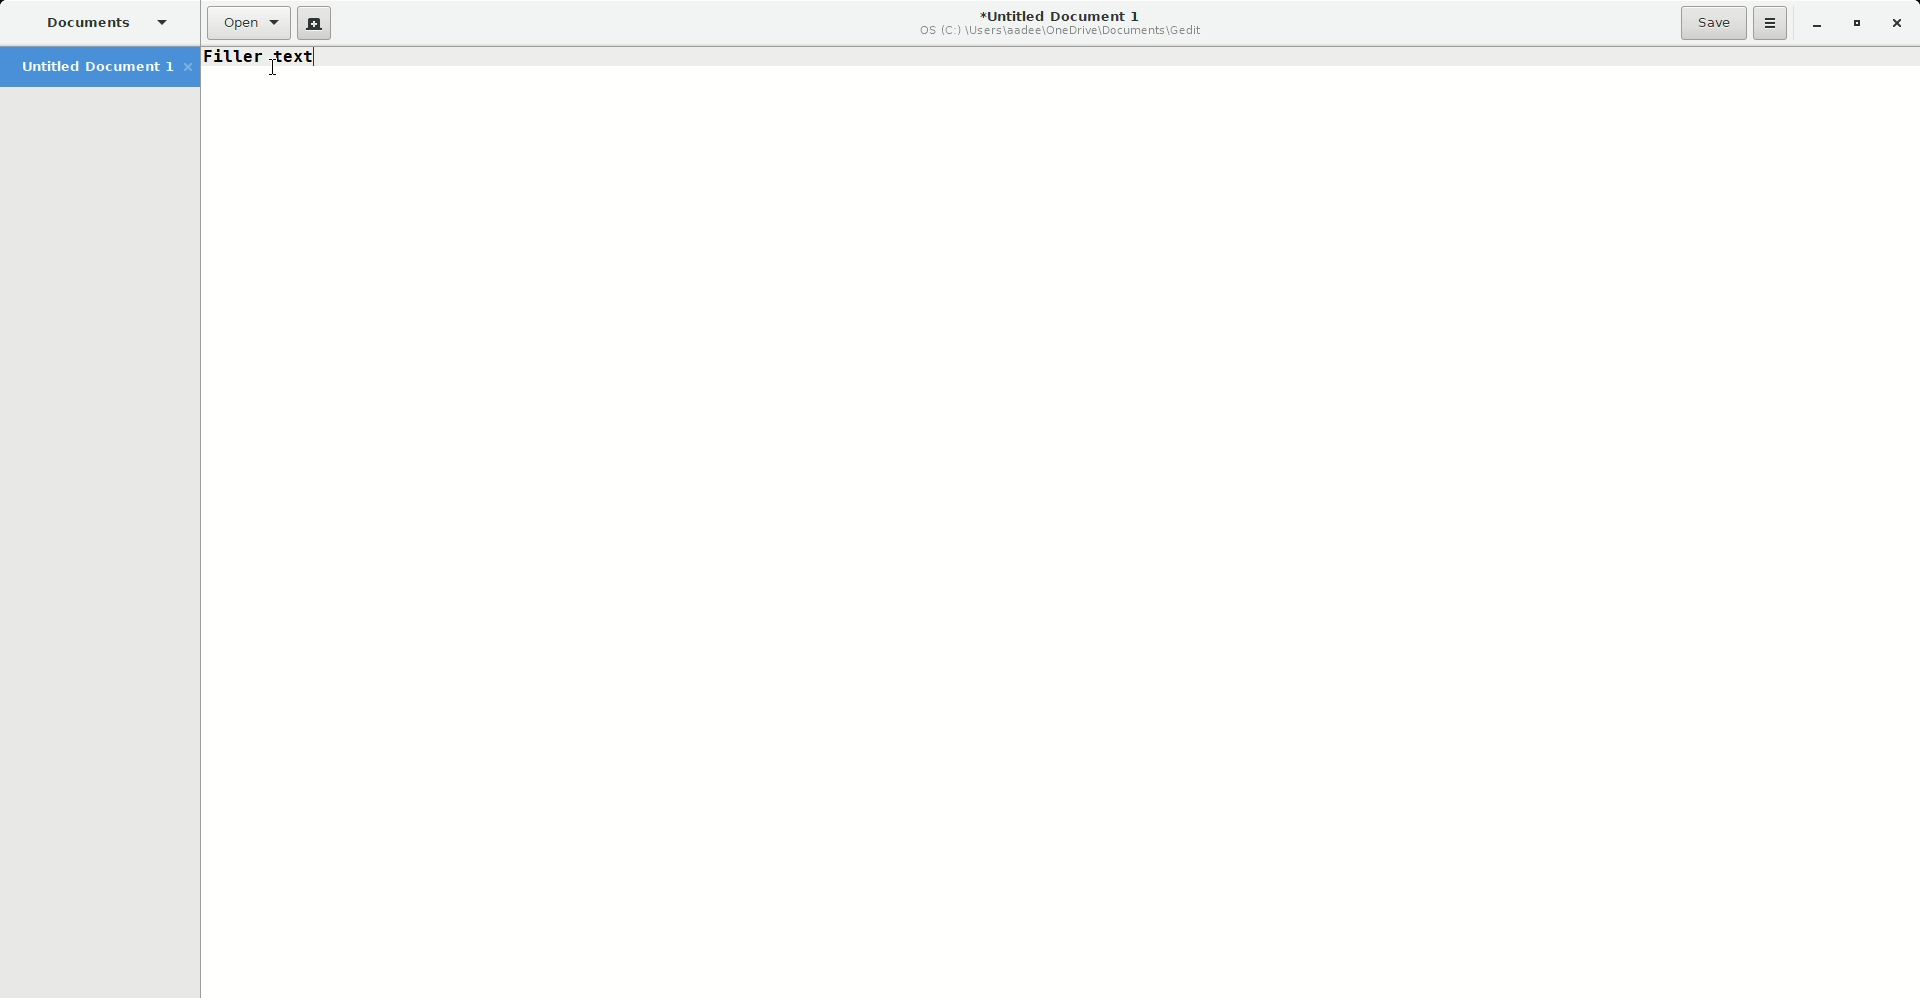 Image resolution: width=1920 pixels, height=998 pixels. What do you see at coordinates (248, 23) in the screenshot?
I see `Open` at bounding box center [248, 23].